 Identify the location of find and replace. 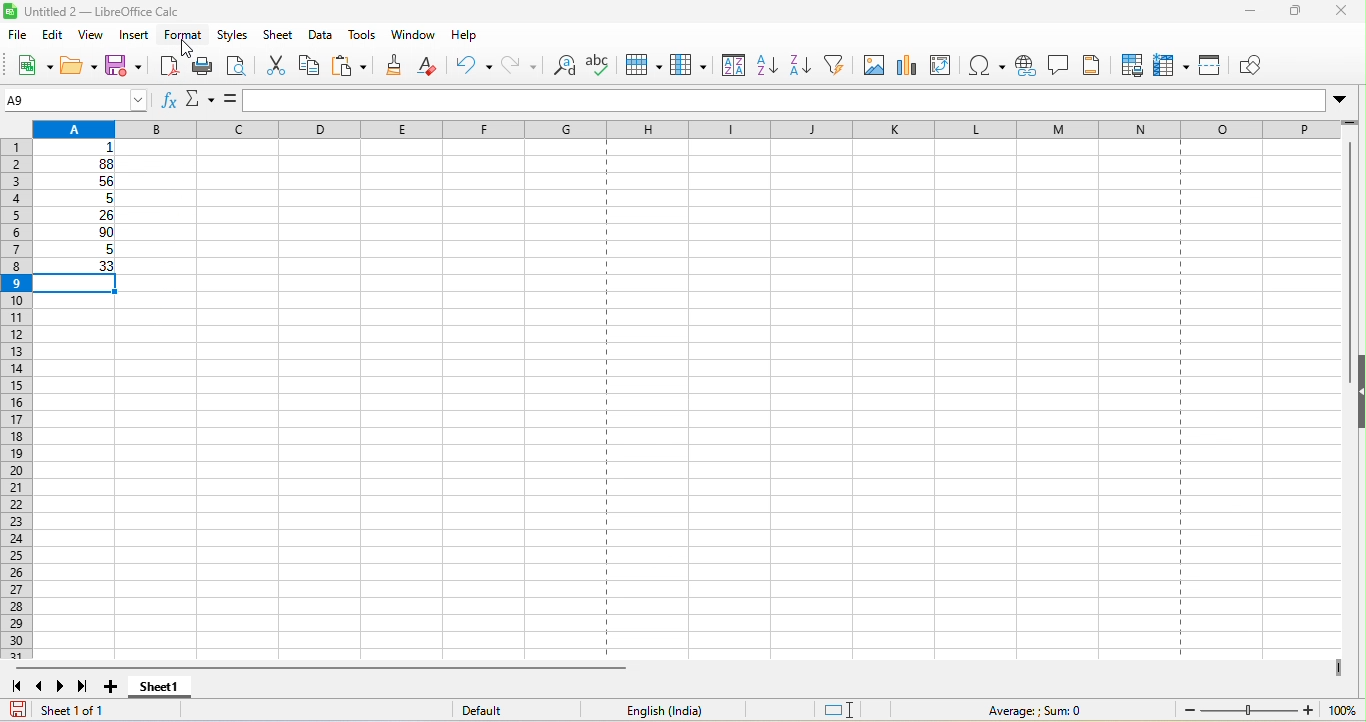
(566, 68).